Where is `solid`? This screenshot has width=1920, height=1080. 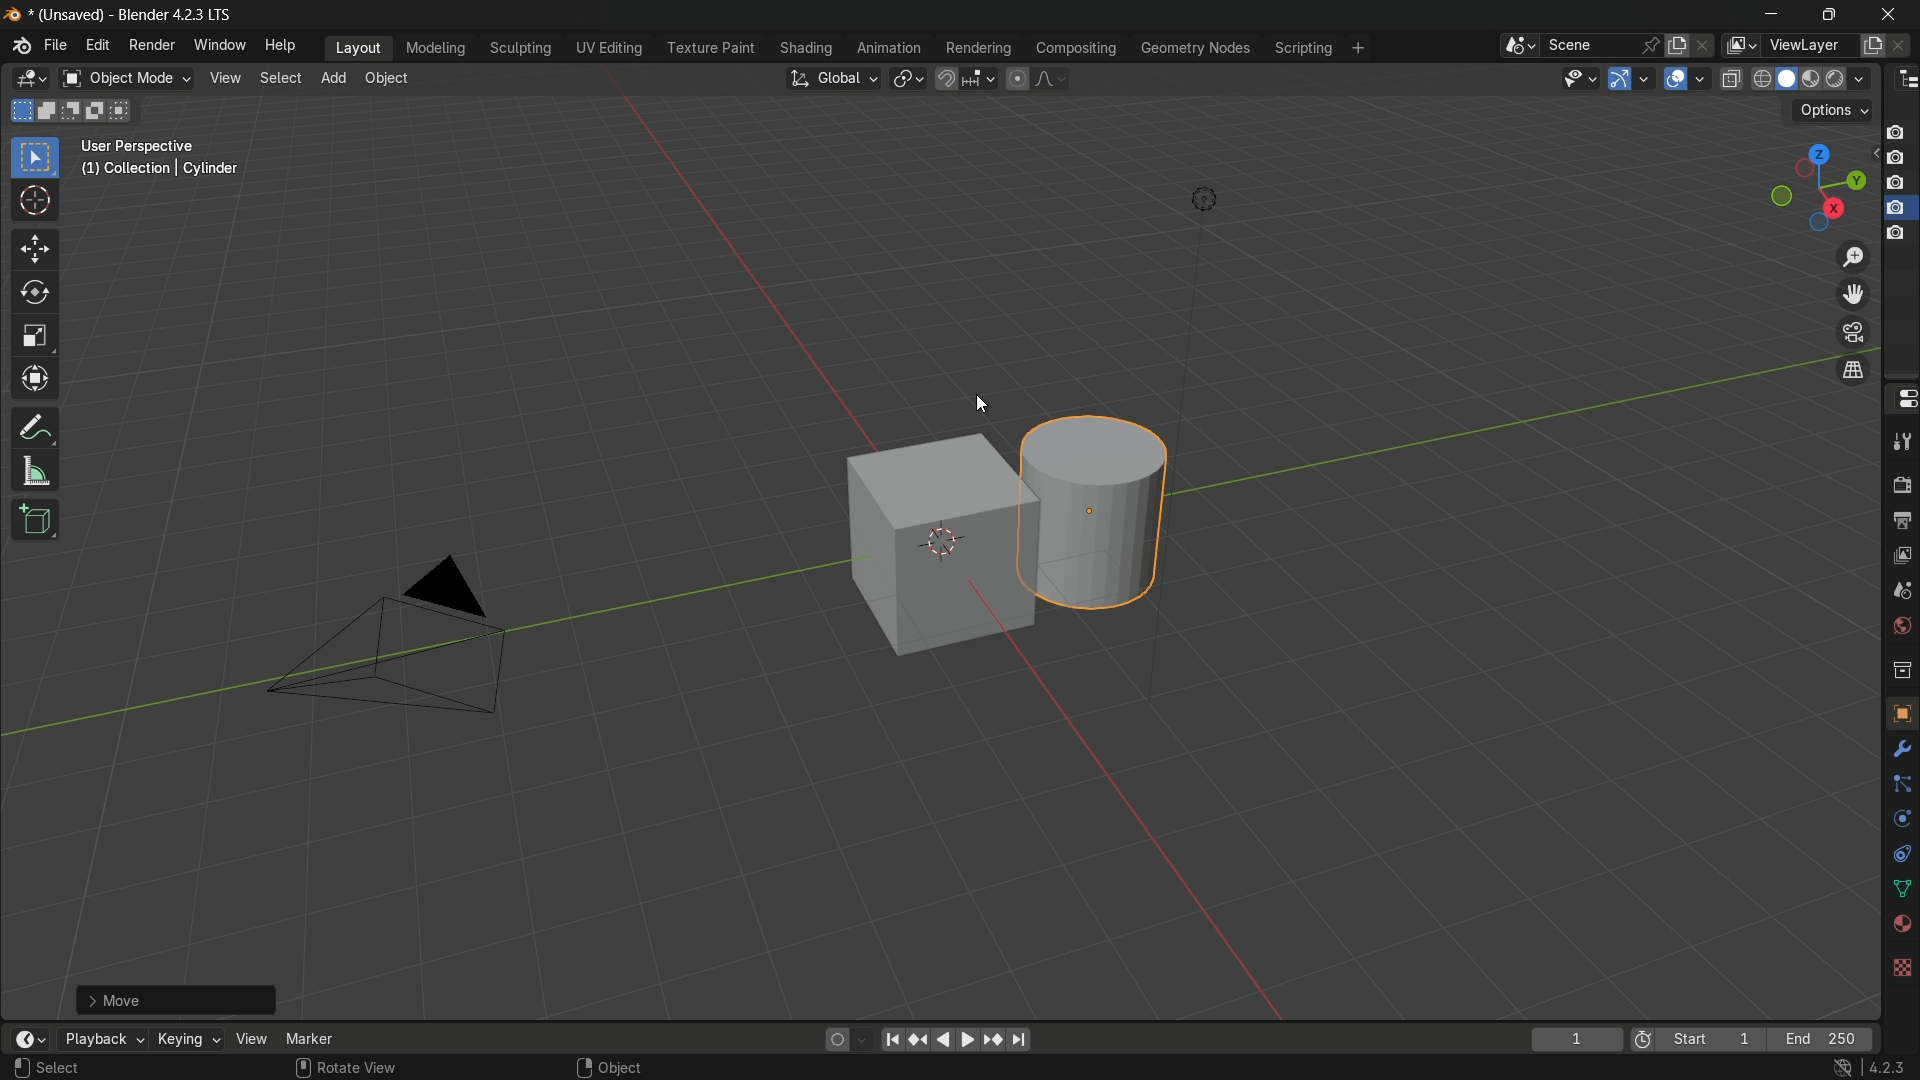
solid is located at coordinates (1788, 80).